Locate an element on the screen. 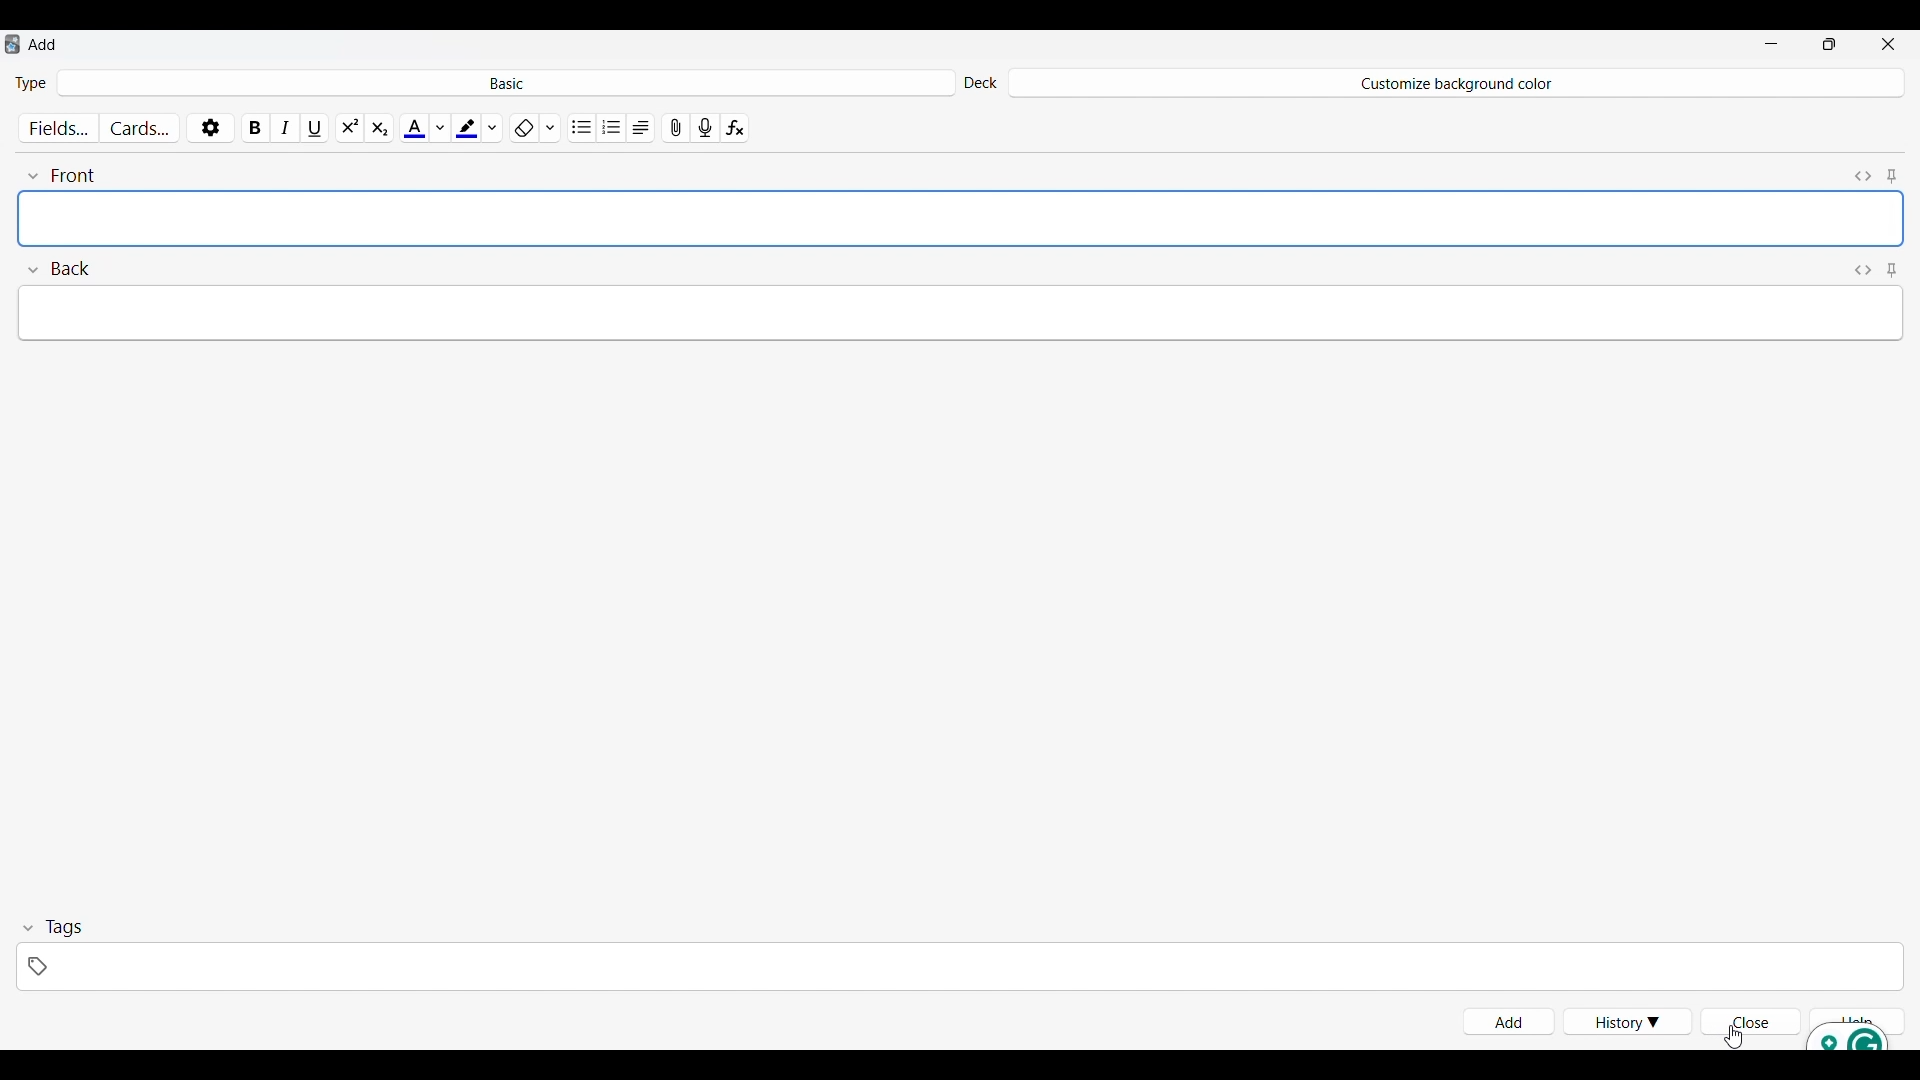 The width and height of the screenshot is (1920, 1080). Selected text color is located at coordinates (413, 125).